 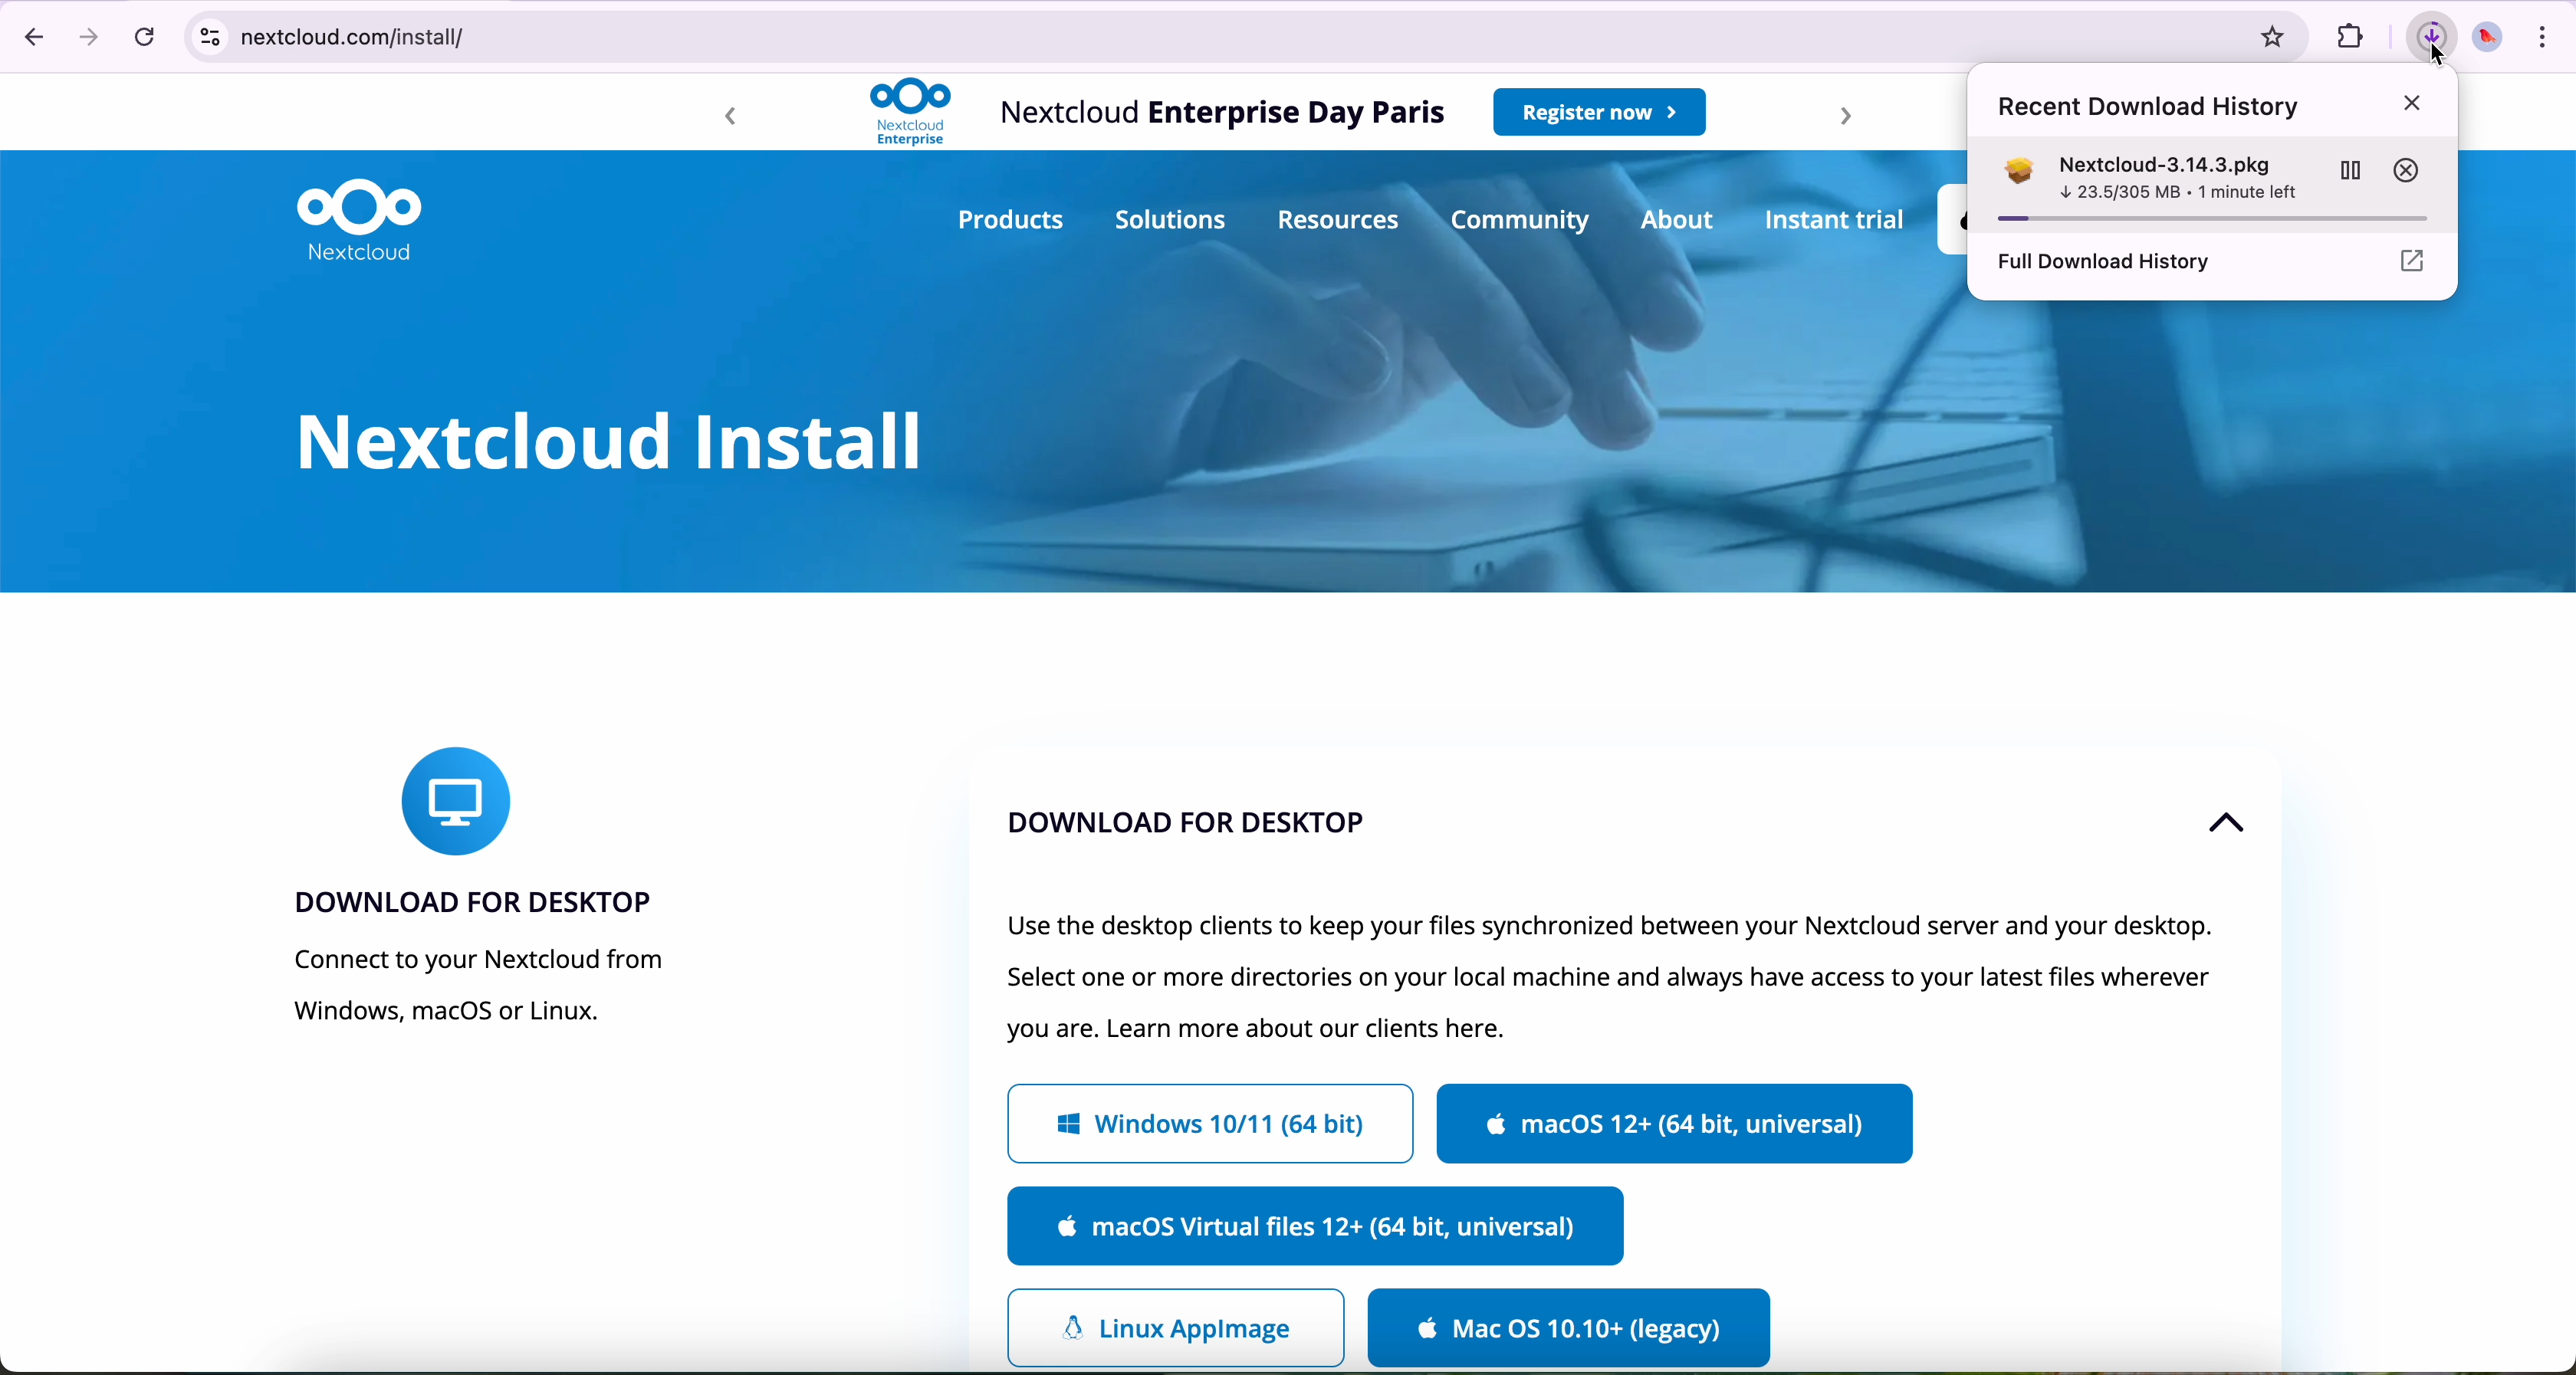 I want to click on download for Mac OS legacy, so click(x=1566, y=1330).